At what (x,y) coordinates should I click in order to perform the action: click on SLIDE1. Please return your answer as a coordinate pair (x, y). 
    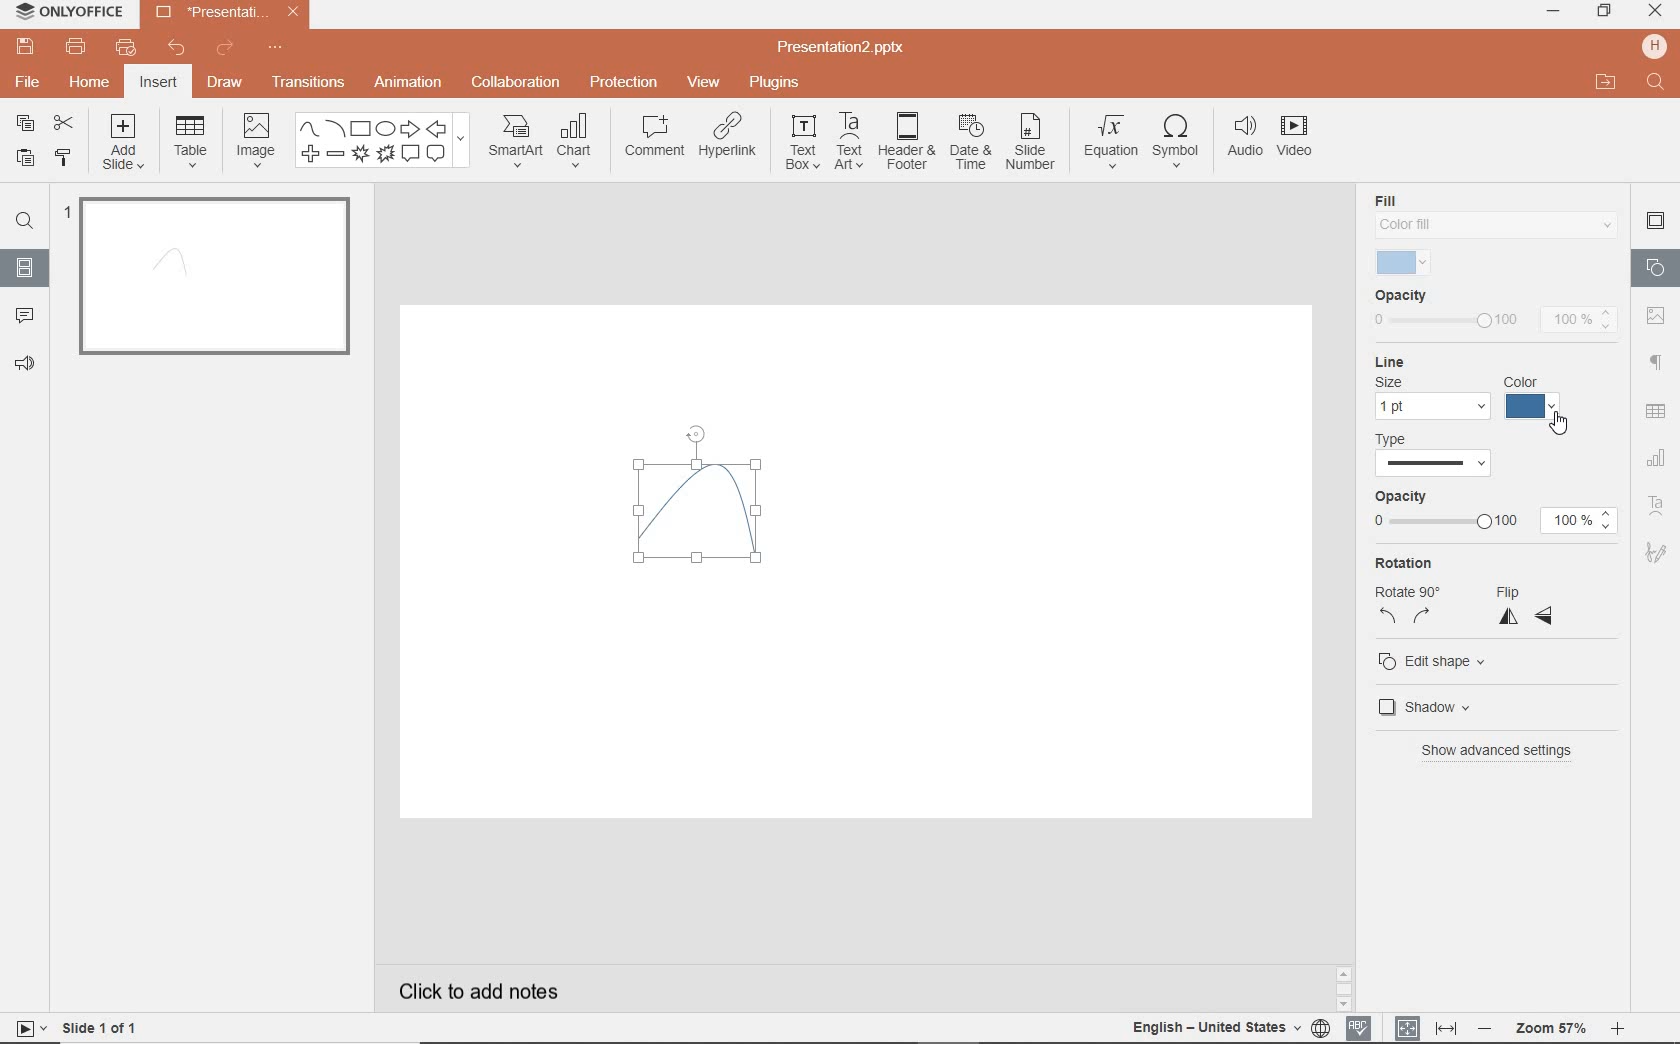
    Looking at the image, I should click on (210, 283).